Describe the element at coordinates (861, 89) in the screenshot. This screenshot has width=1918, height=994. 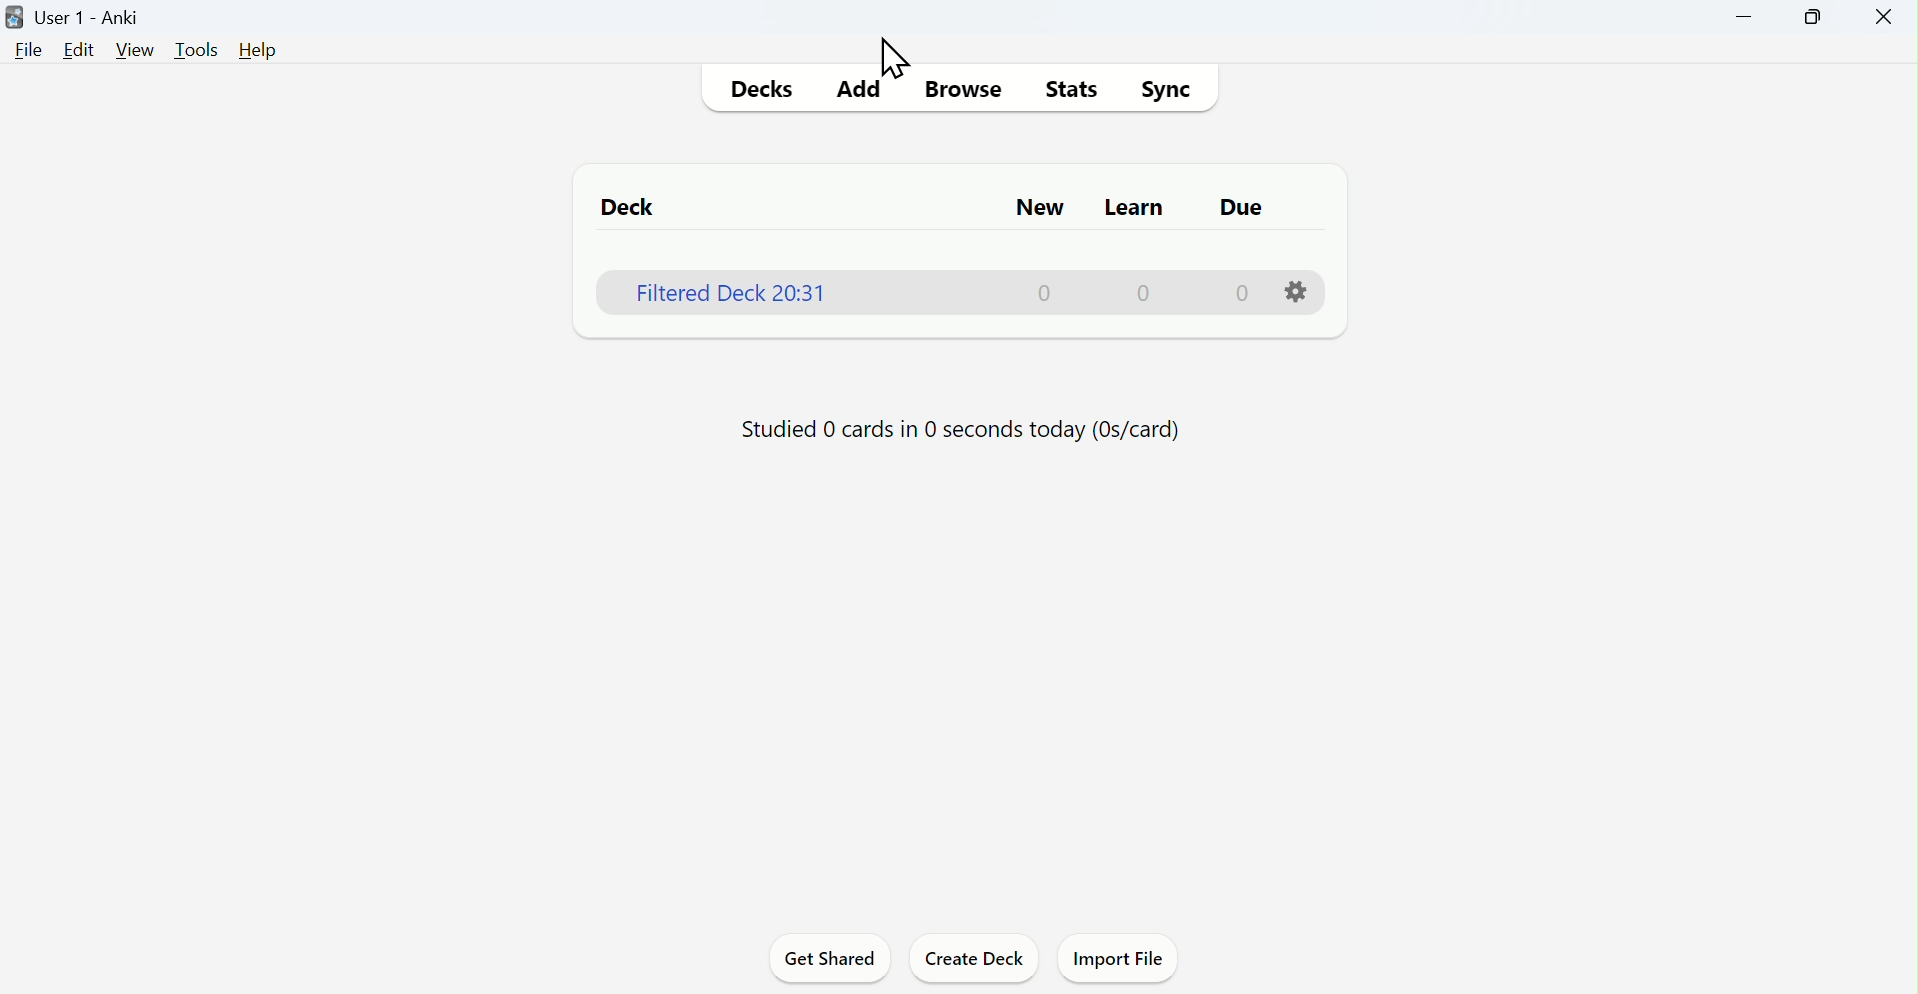
I see `Add` at that location.